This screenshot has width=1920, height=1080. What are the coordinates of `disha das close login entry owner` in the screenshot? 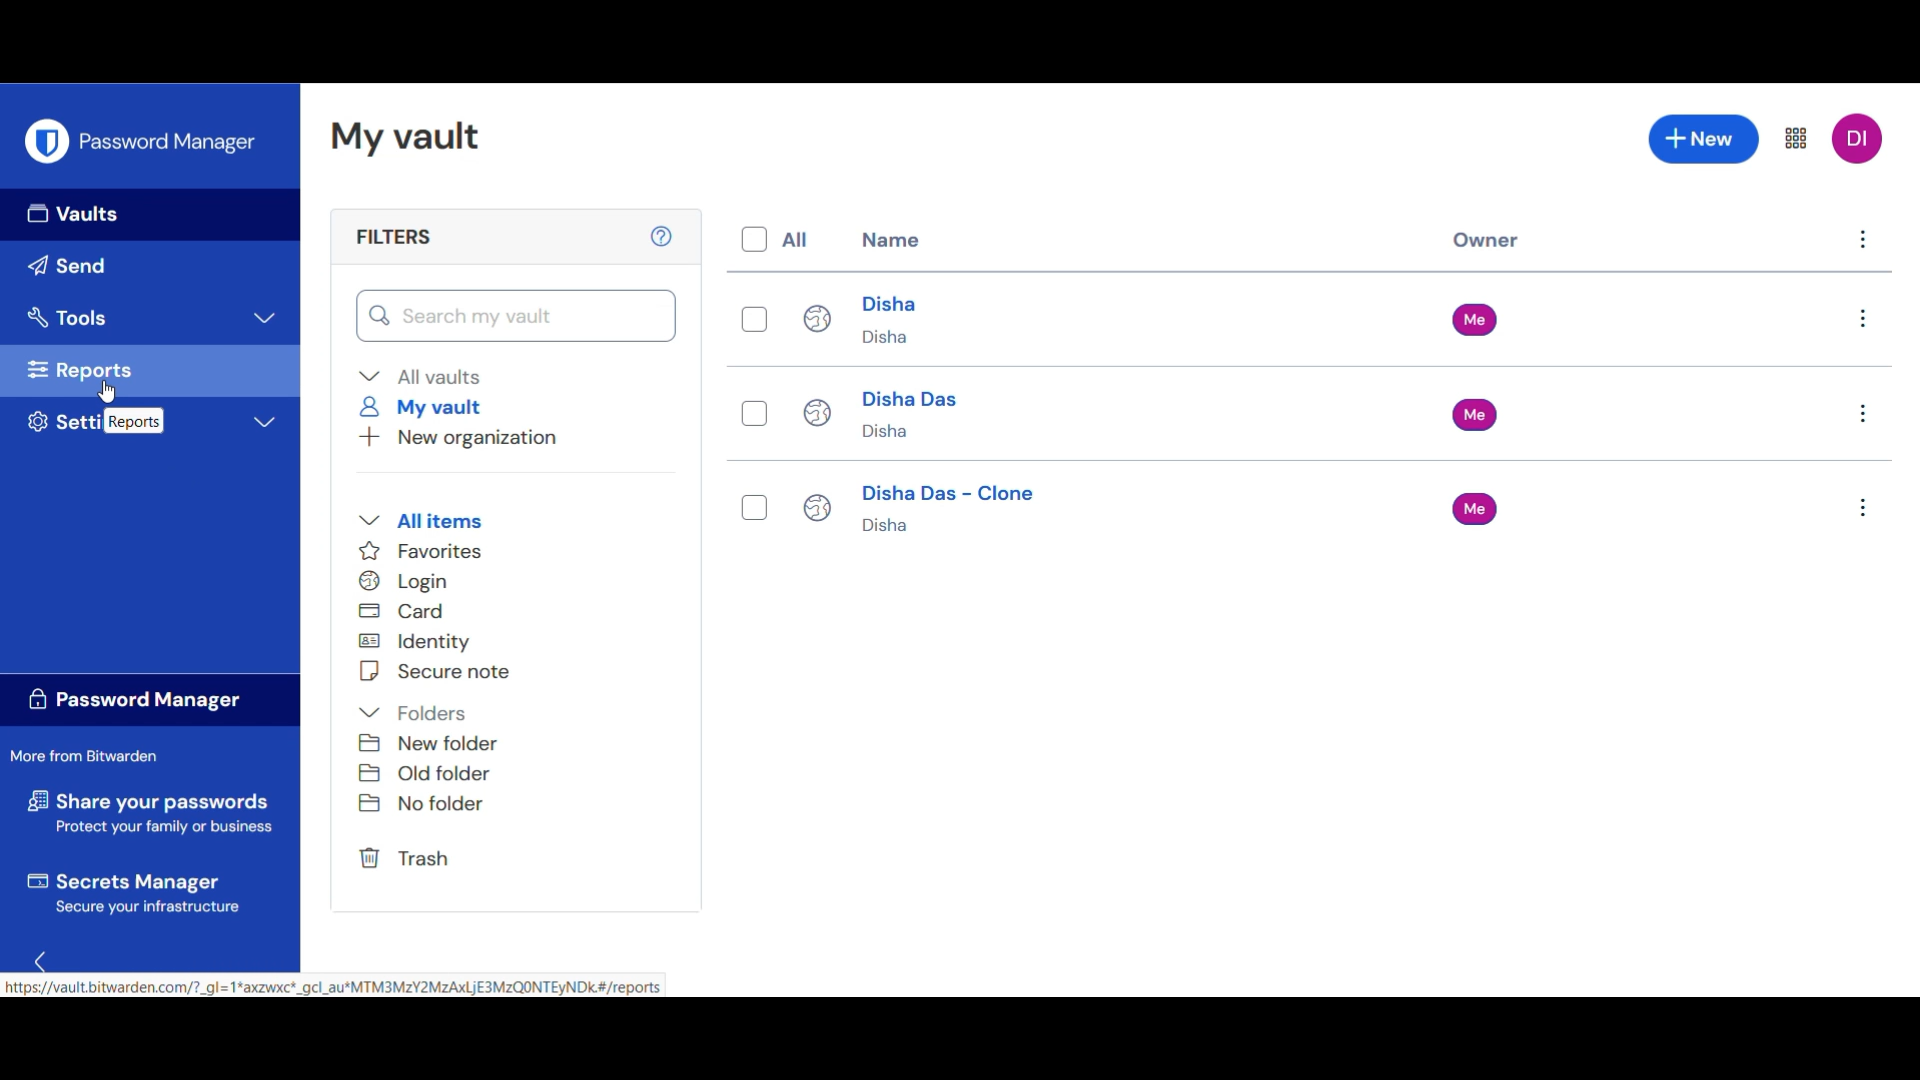 It's located at (1475, 510).